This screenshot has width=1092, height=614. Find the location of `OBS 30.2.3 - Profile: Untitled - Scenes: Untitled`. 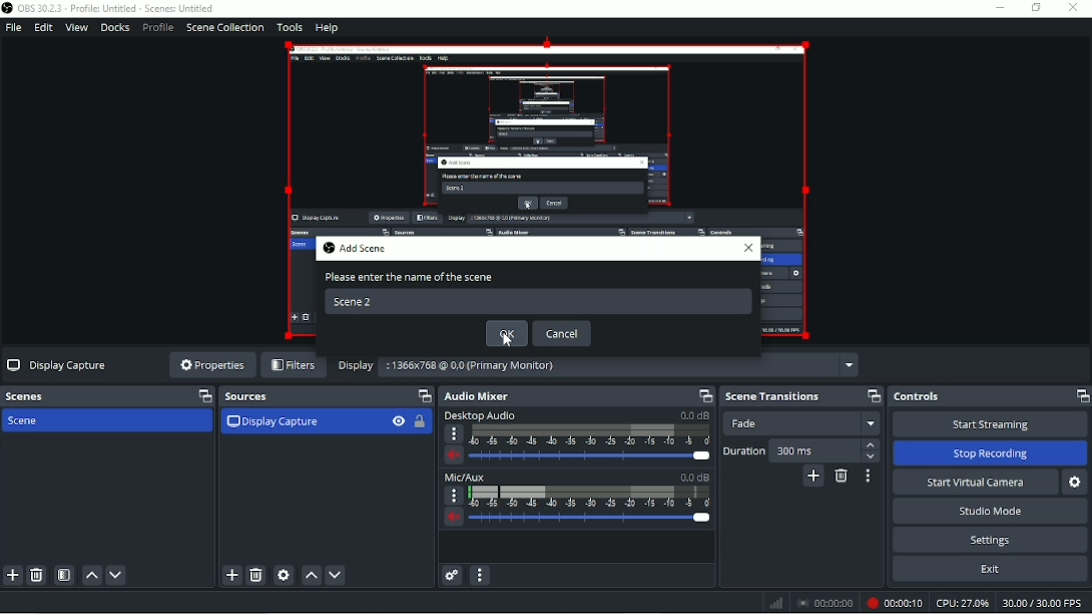

OBS 30.2.3 - Profile: Untitled - Scenes: Untitled is located at coordinates (109, 8).